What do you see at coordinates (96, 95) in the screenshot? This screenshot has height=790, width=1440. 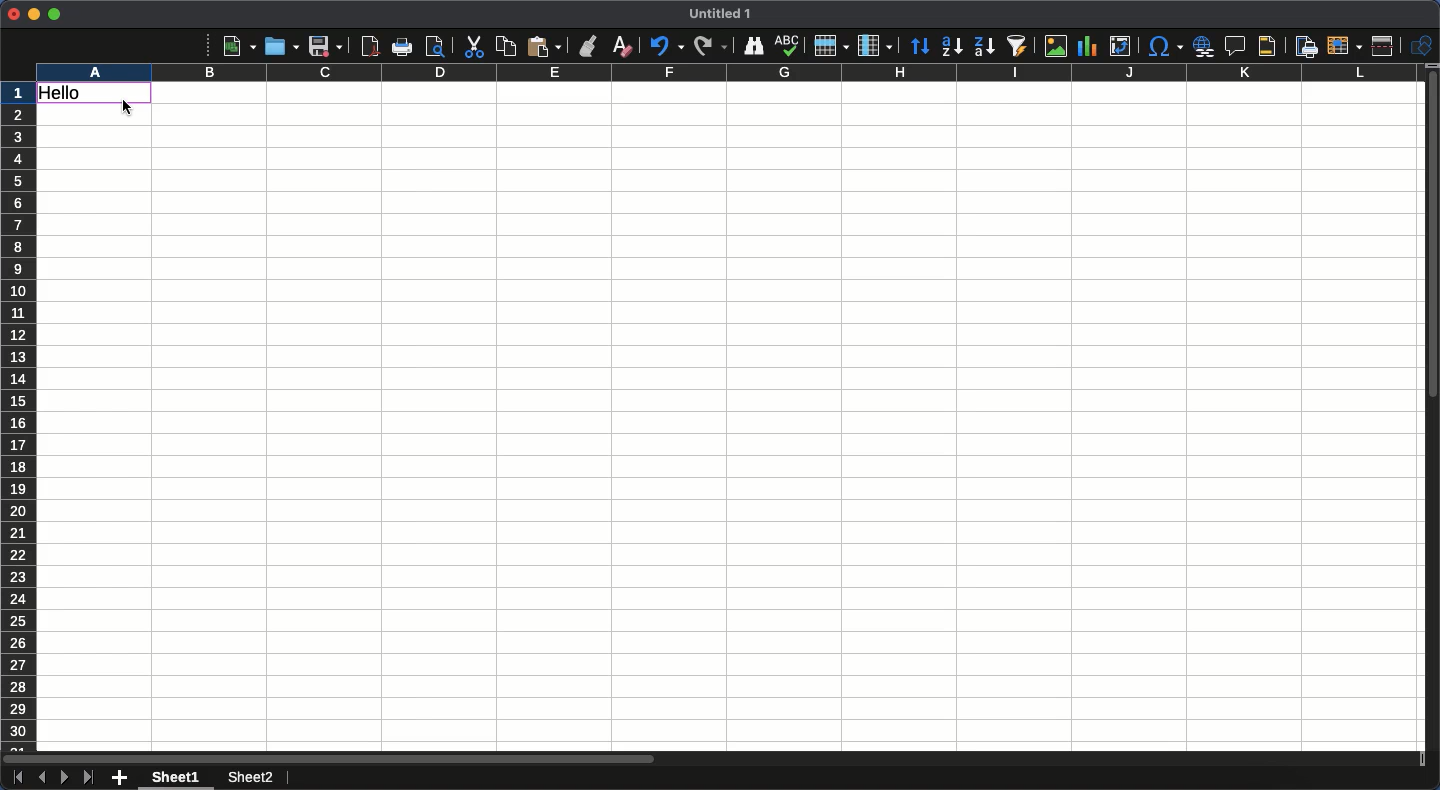 I see `hello` at bounding box center [96, 95].